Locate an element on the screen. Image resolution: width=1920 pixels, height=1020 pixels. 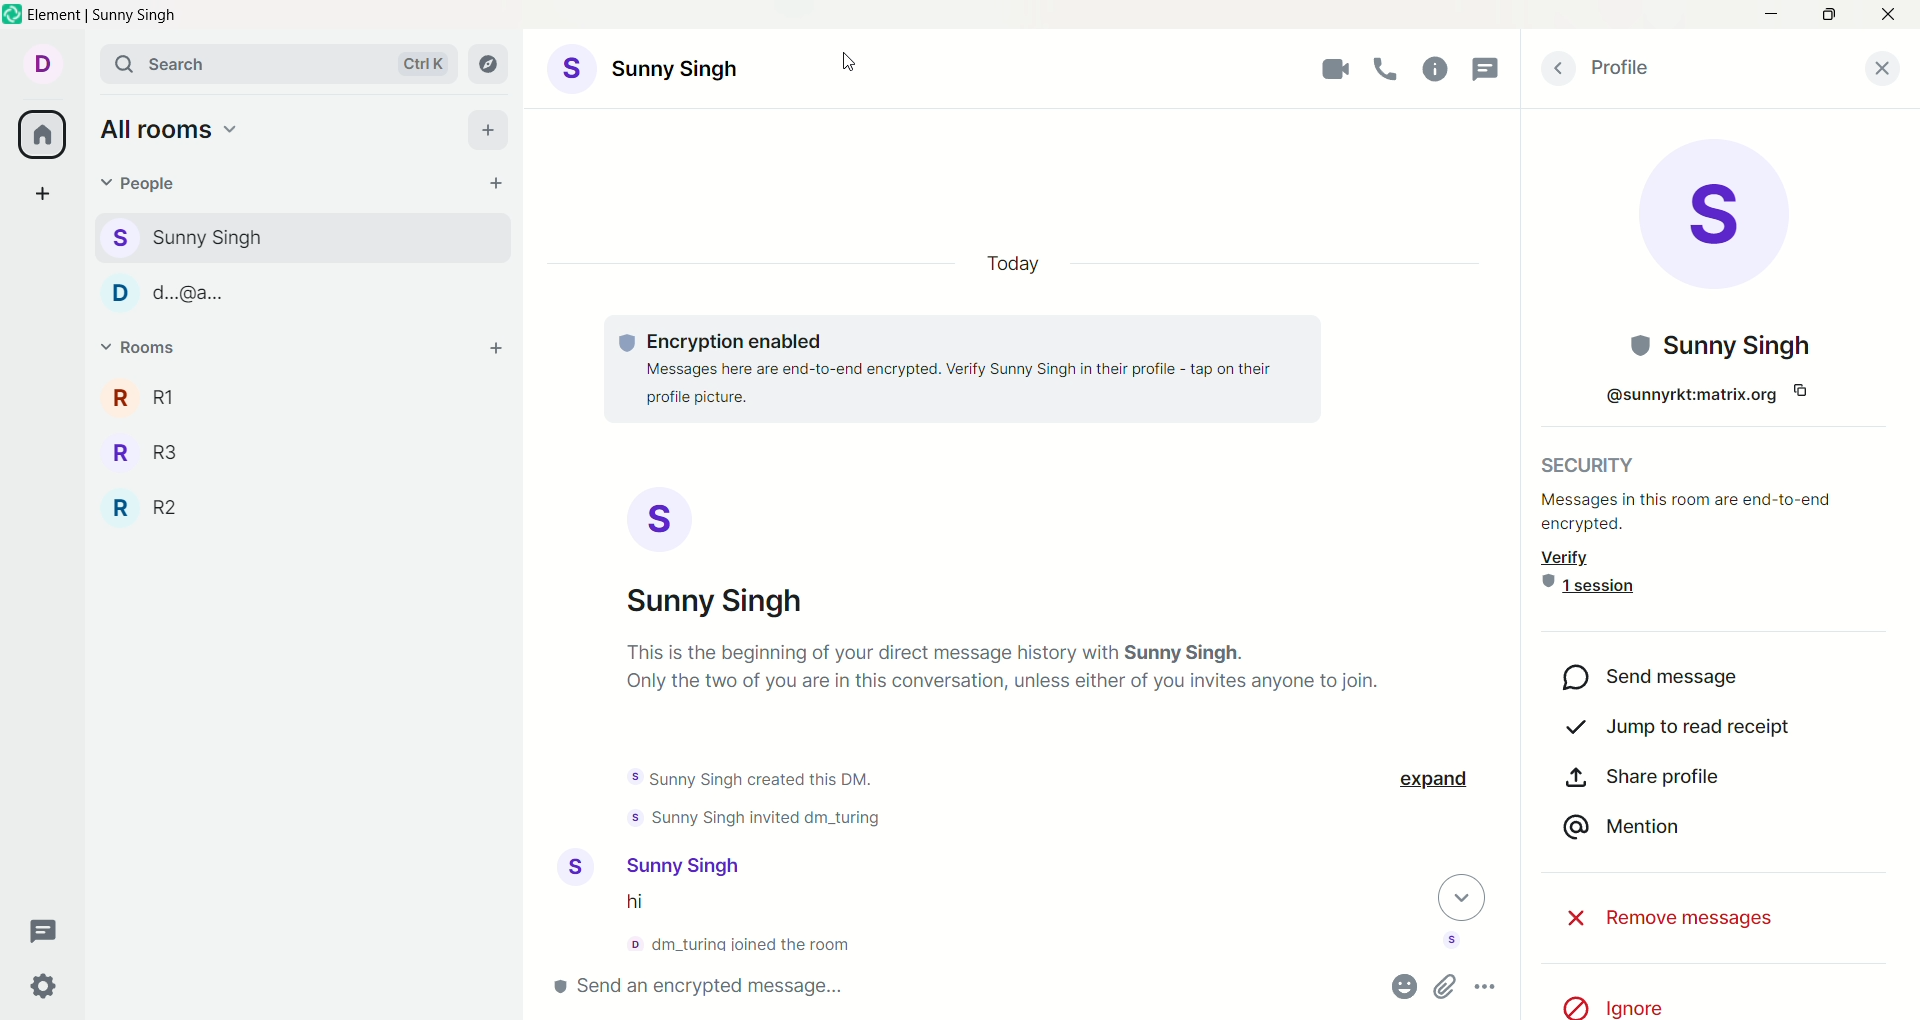
search is located at coordinates (279, 64).